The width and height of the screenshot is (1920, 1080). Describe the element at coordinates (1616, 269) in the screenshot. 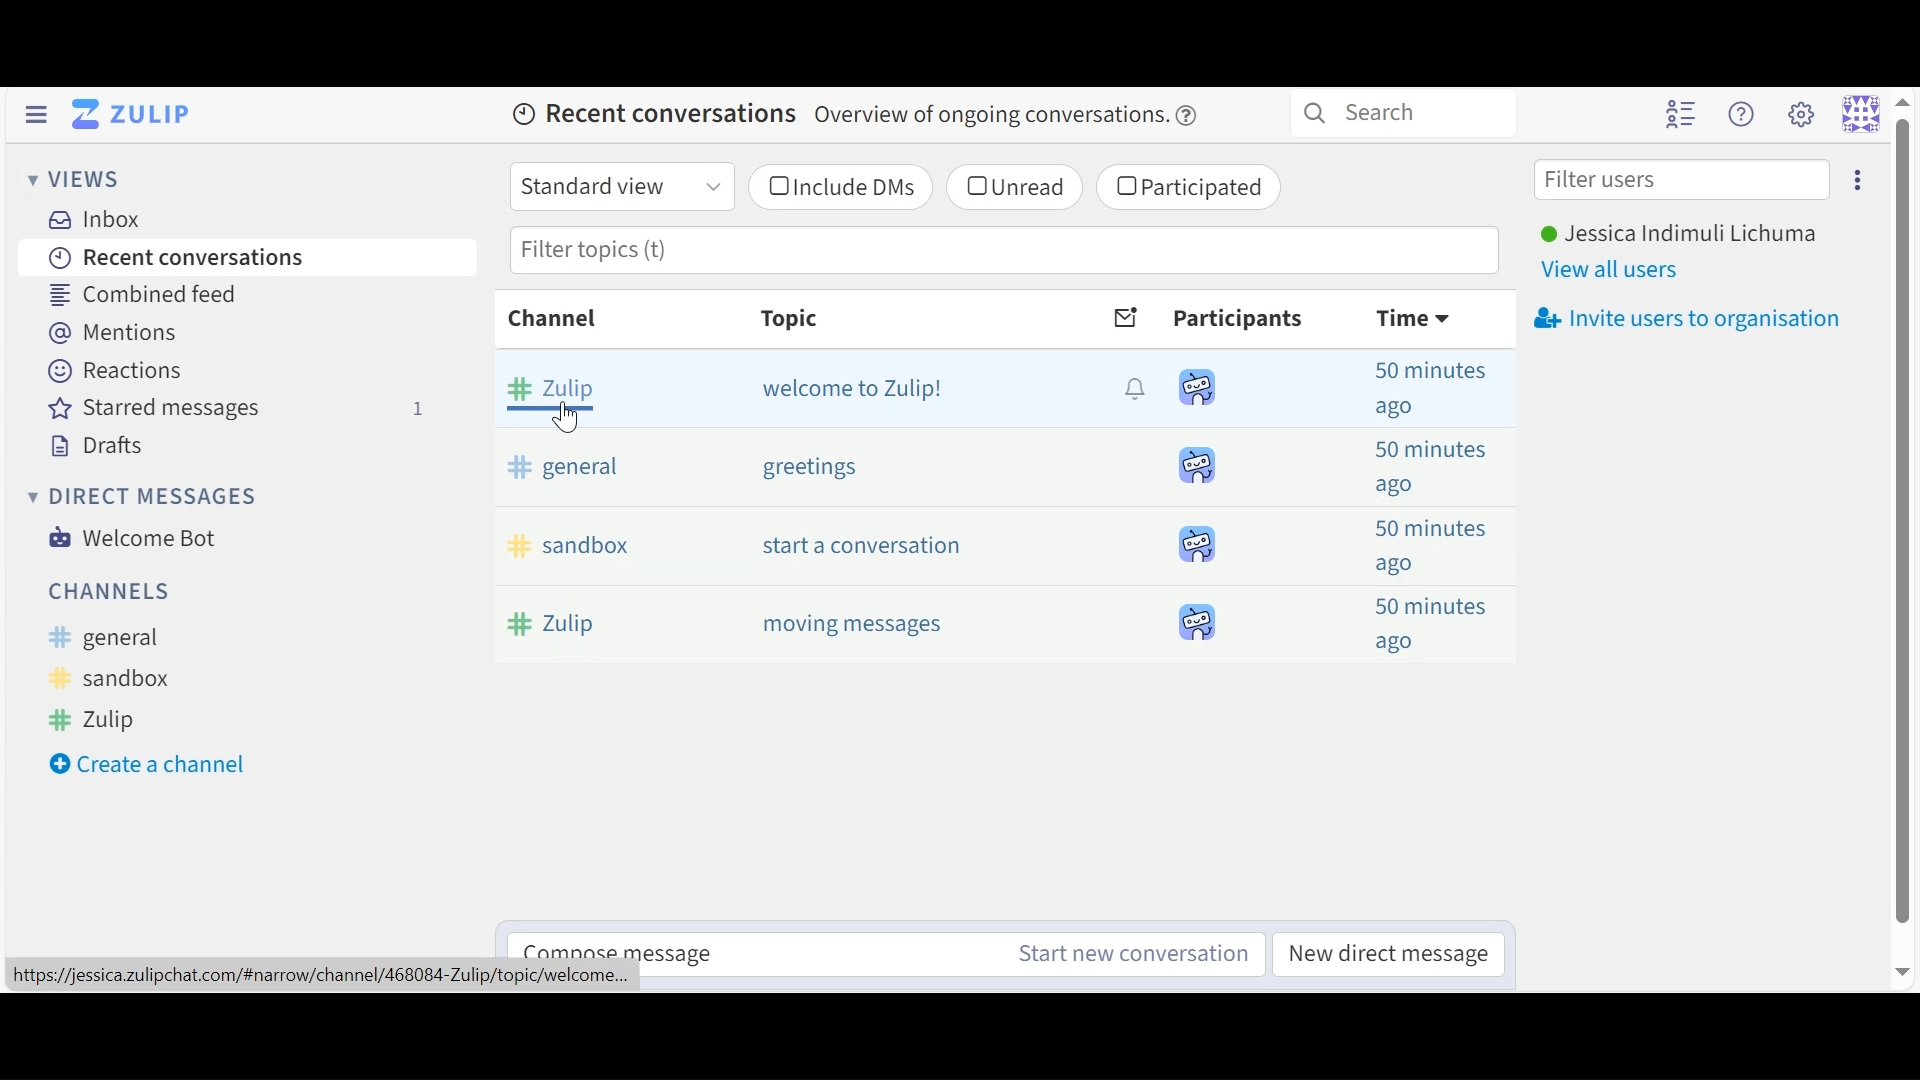

I see `View All users` at that location.